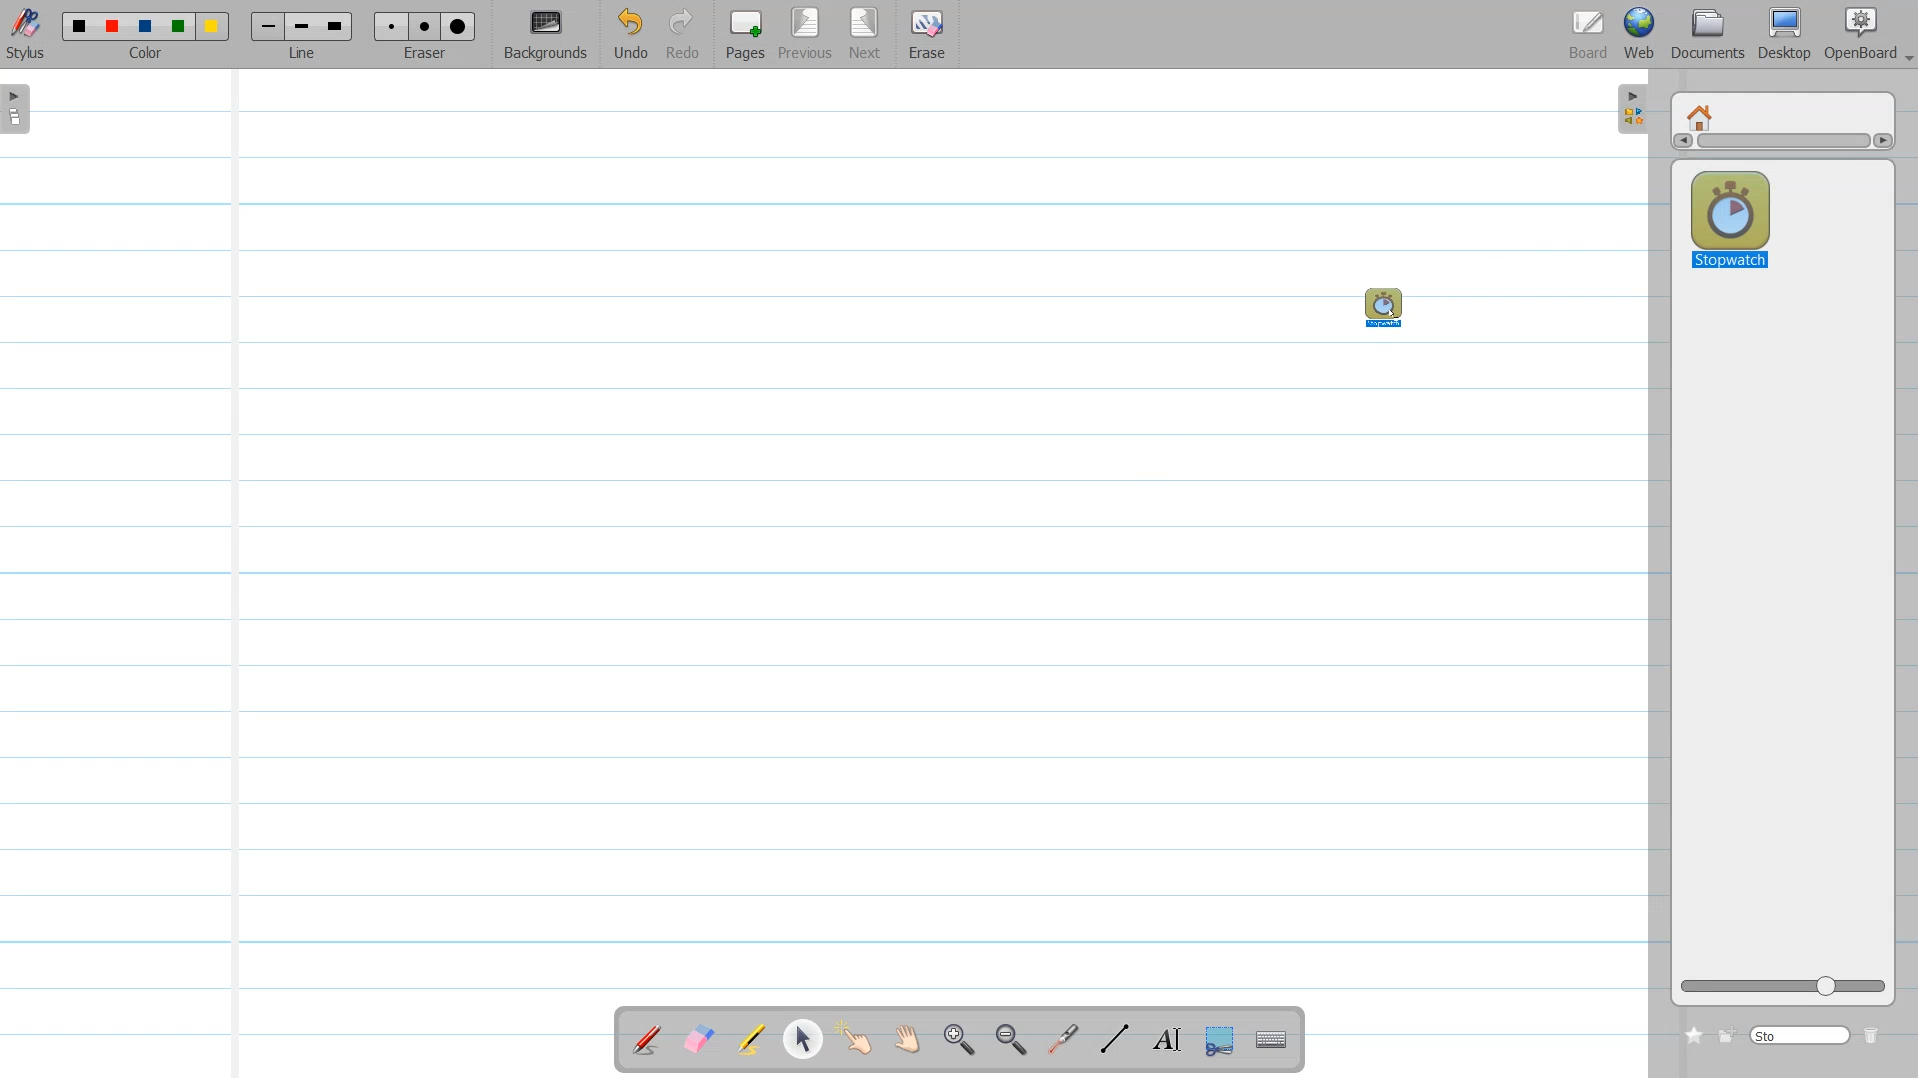 This screenshot has height=1078, width=1918. I want to click on Vertical scroll bar, so click(1782, 144).